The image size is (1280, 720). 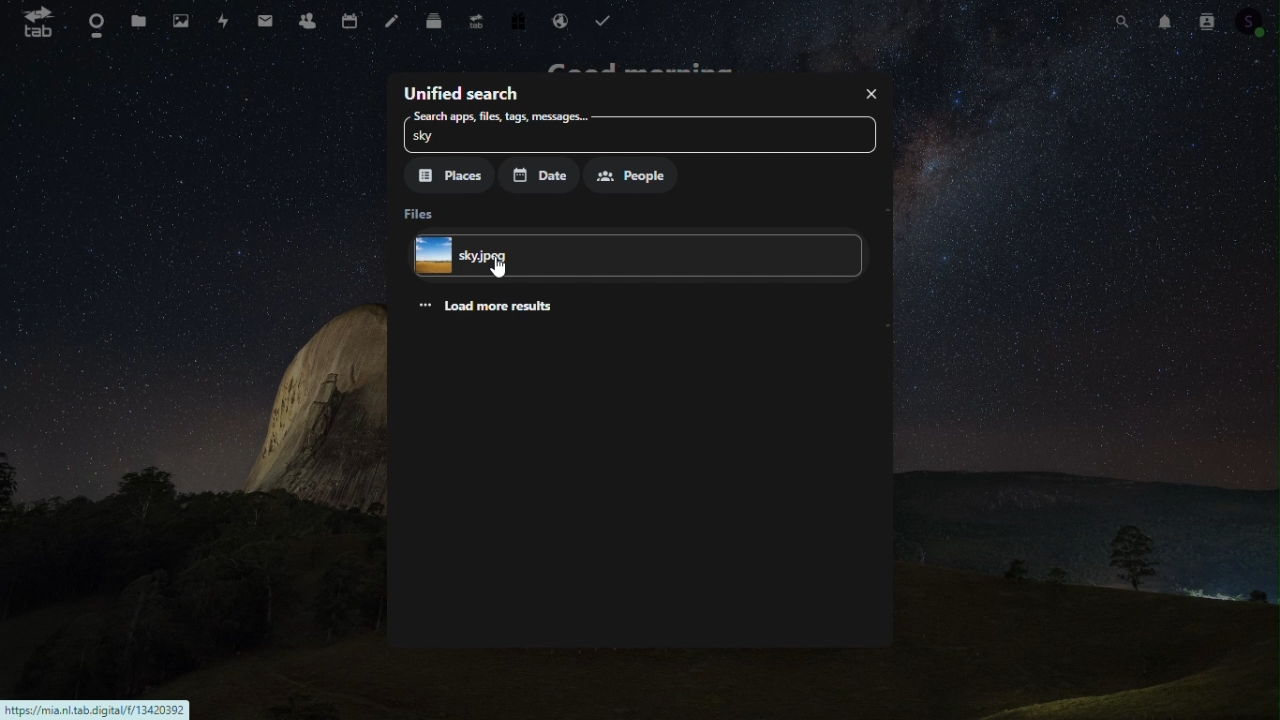 I want to click on Close, so click(x=870, y=91).